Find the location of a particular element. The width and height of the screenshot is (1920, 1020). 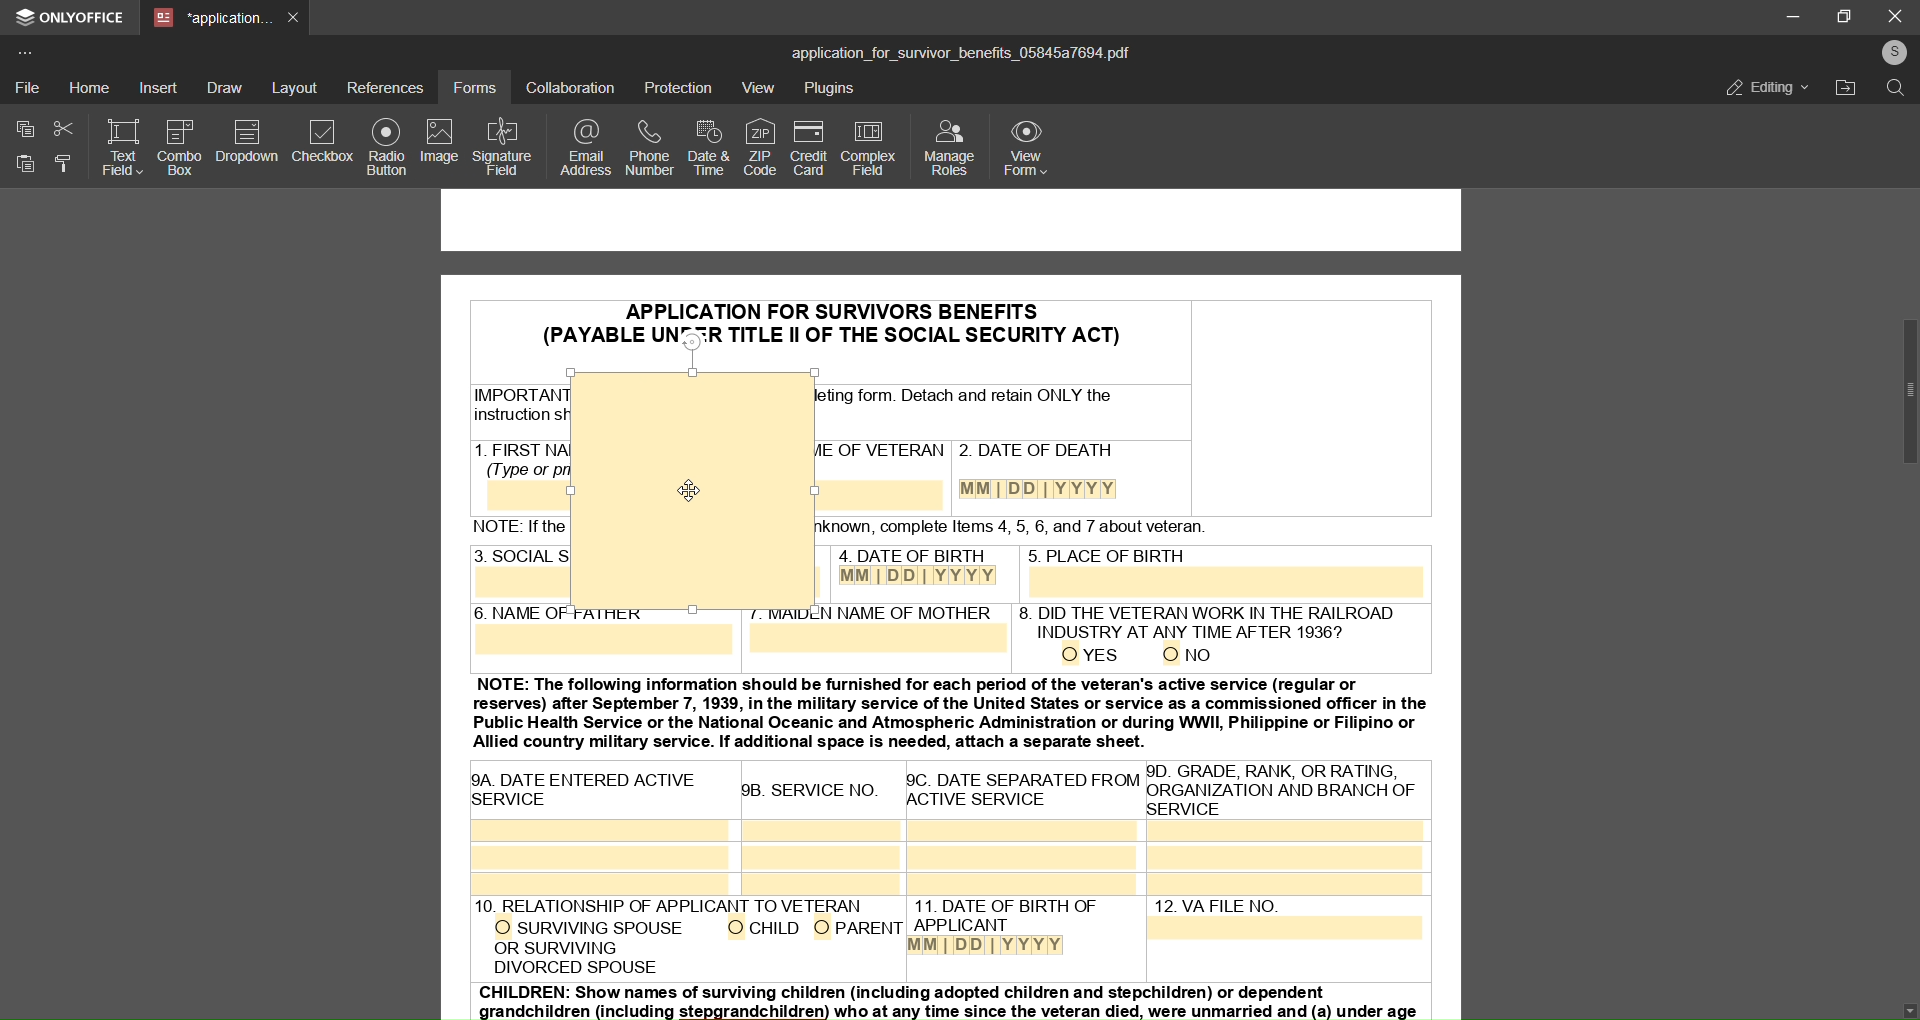

manage roles is located at coordinates (949, 149).